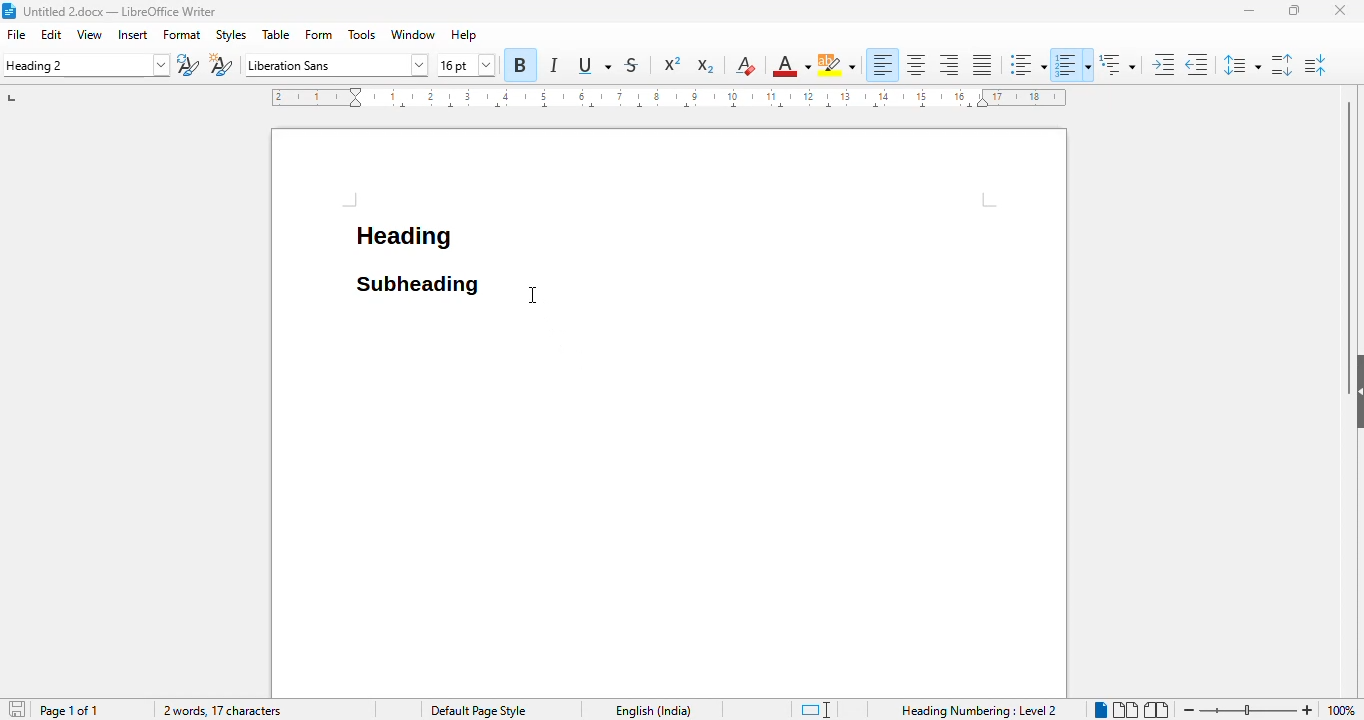  I want to click on toggle ordered list, so click(1072, 65).